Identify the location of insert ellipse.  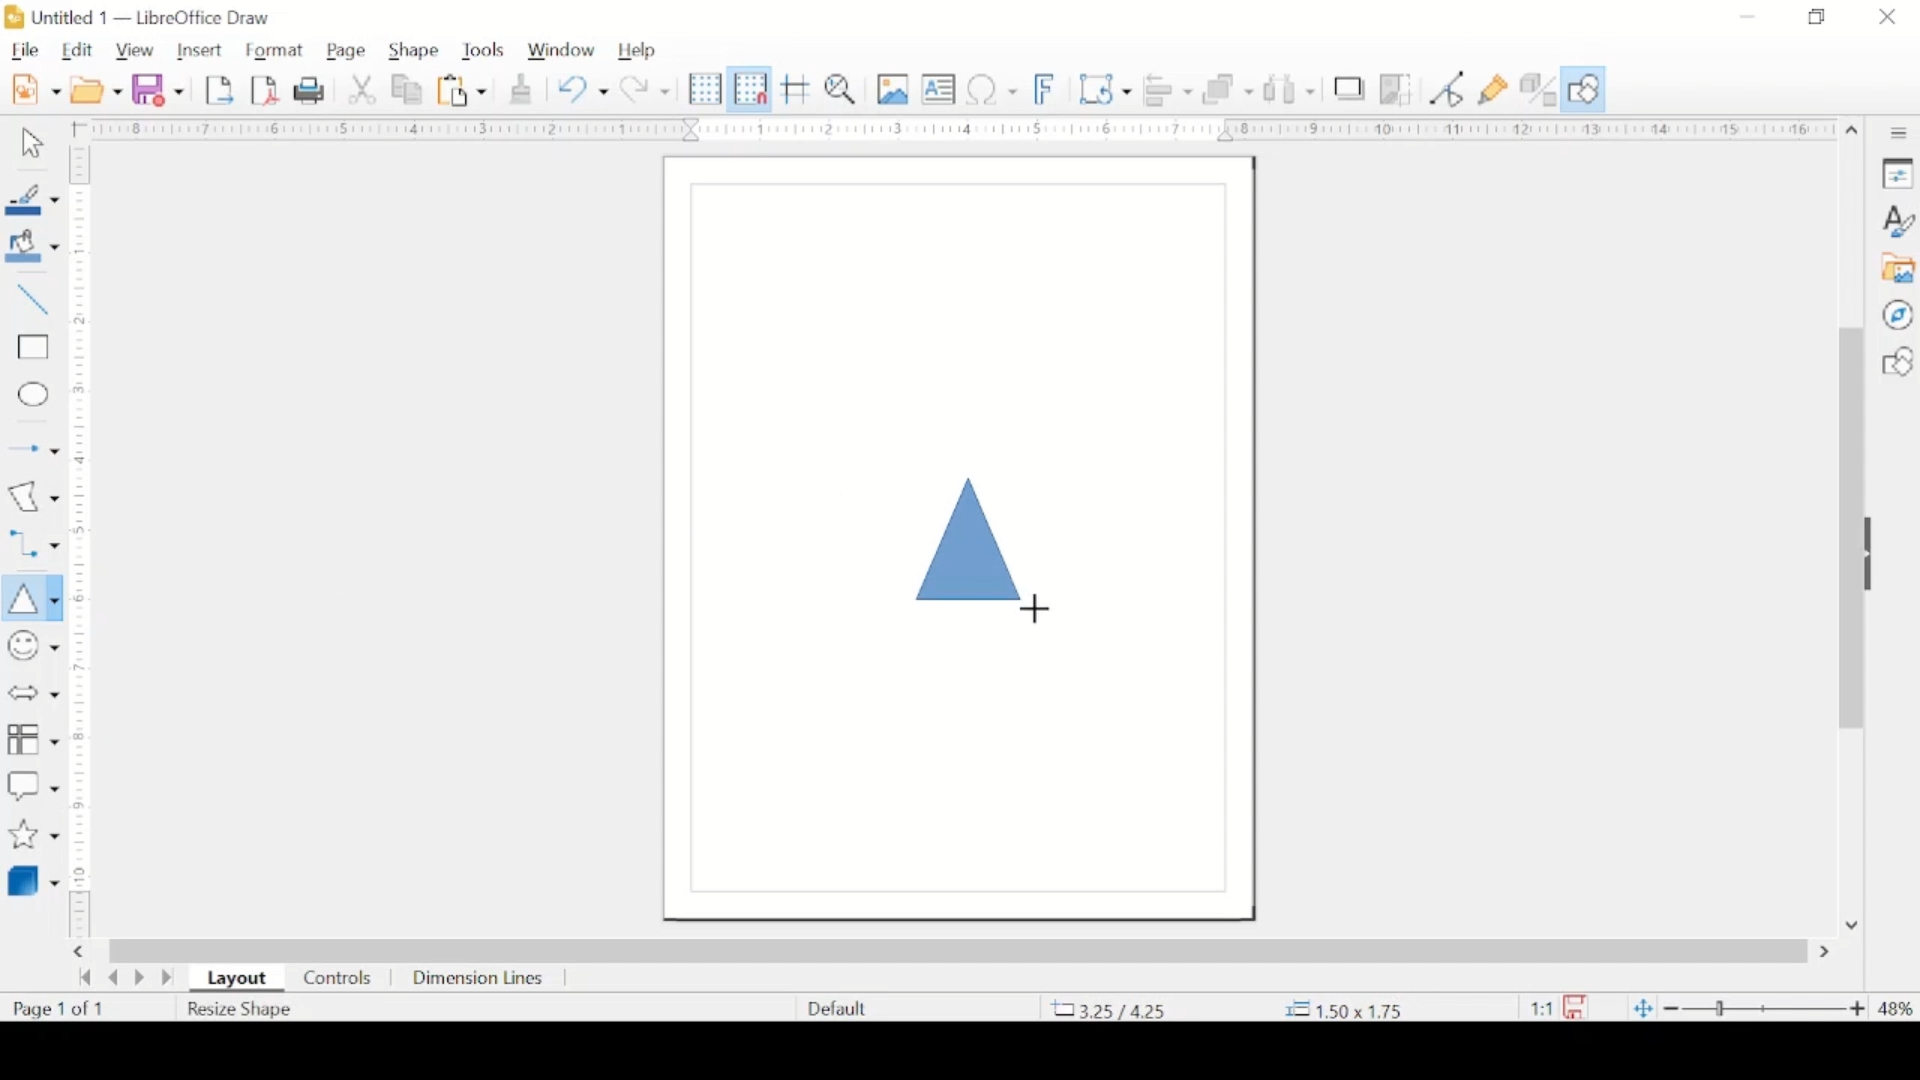
(32, 395).